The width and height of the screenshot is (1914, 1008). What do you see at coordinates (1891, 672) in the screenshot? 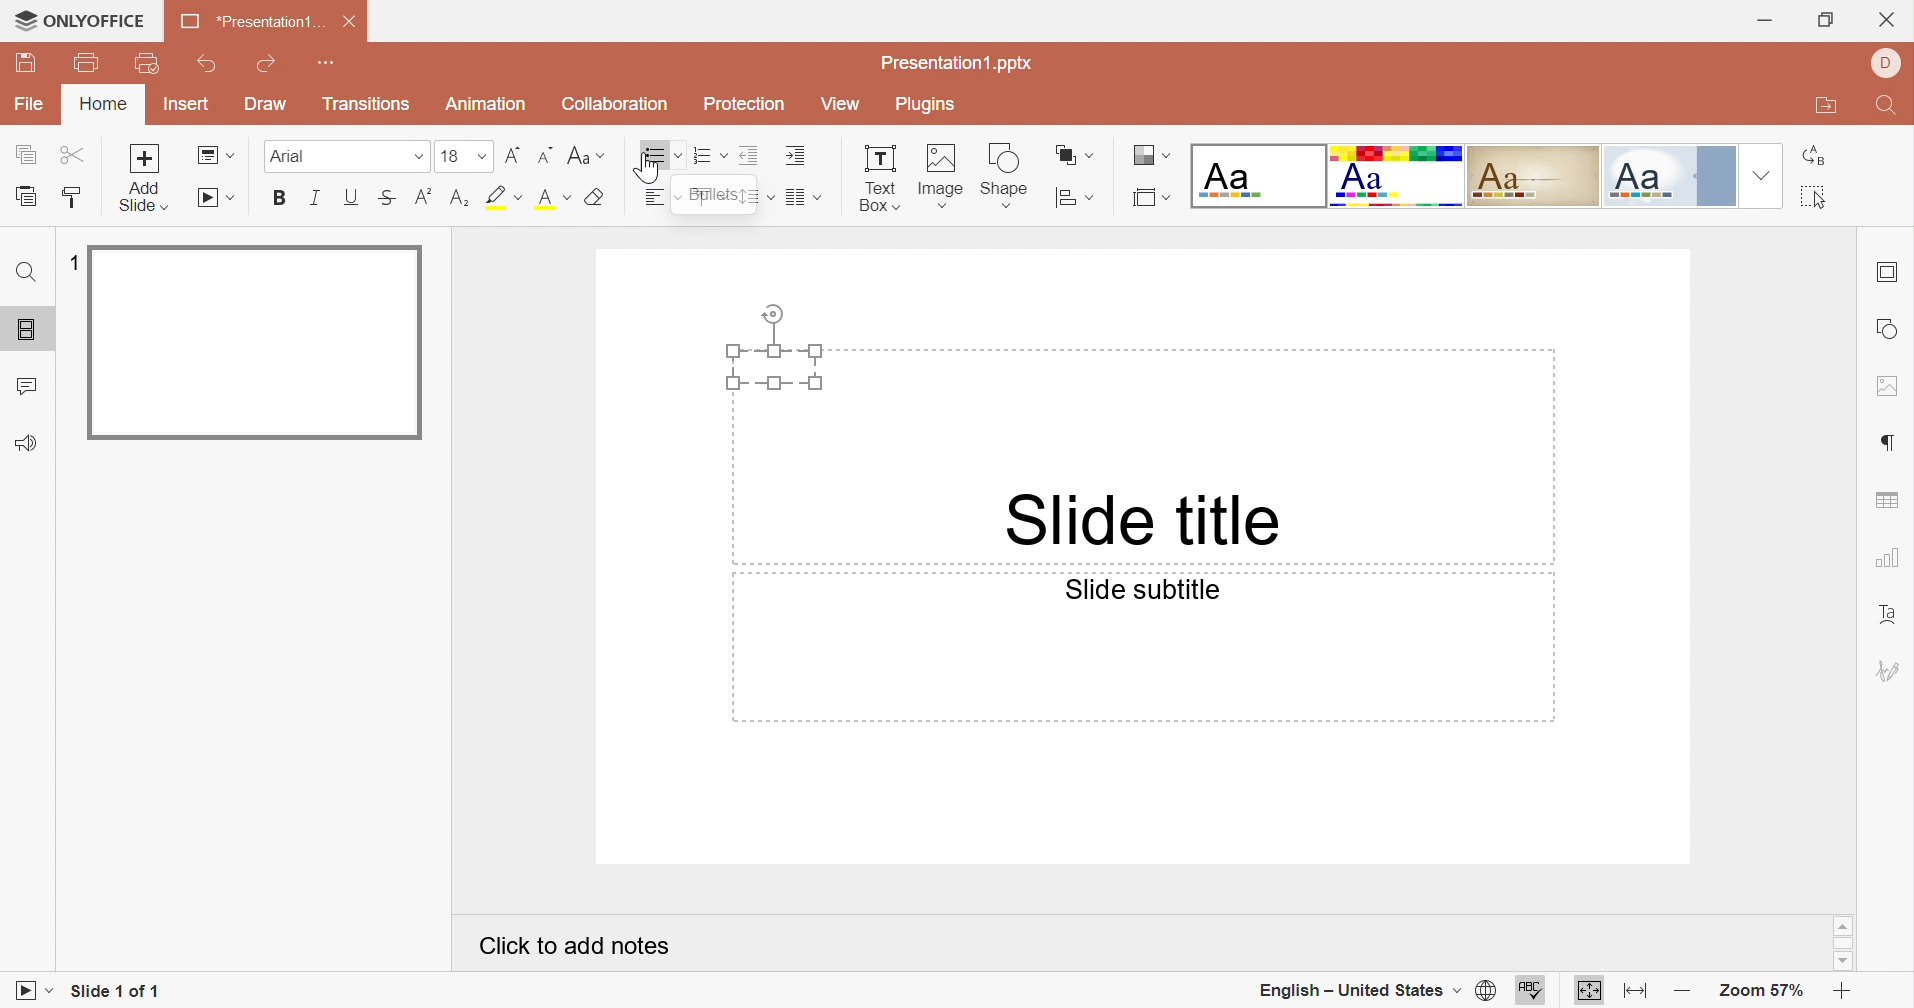
I see `signature settings` at bounding box center [1891, 672].